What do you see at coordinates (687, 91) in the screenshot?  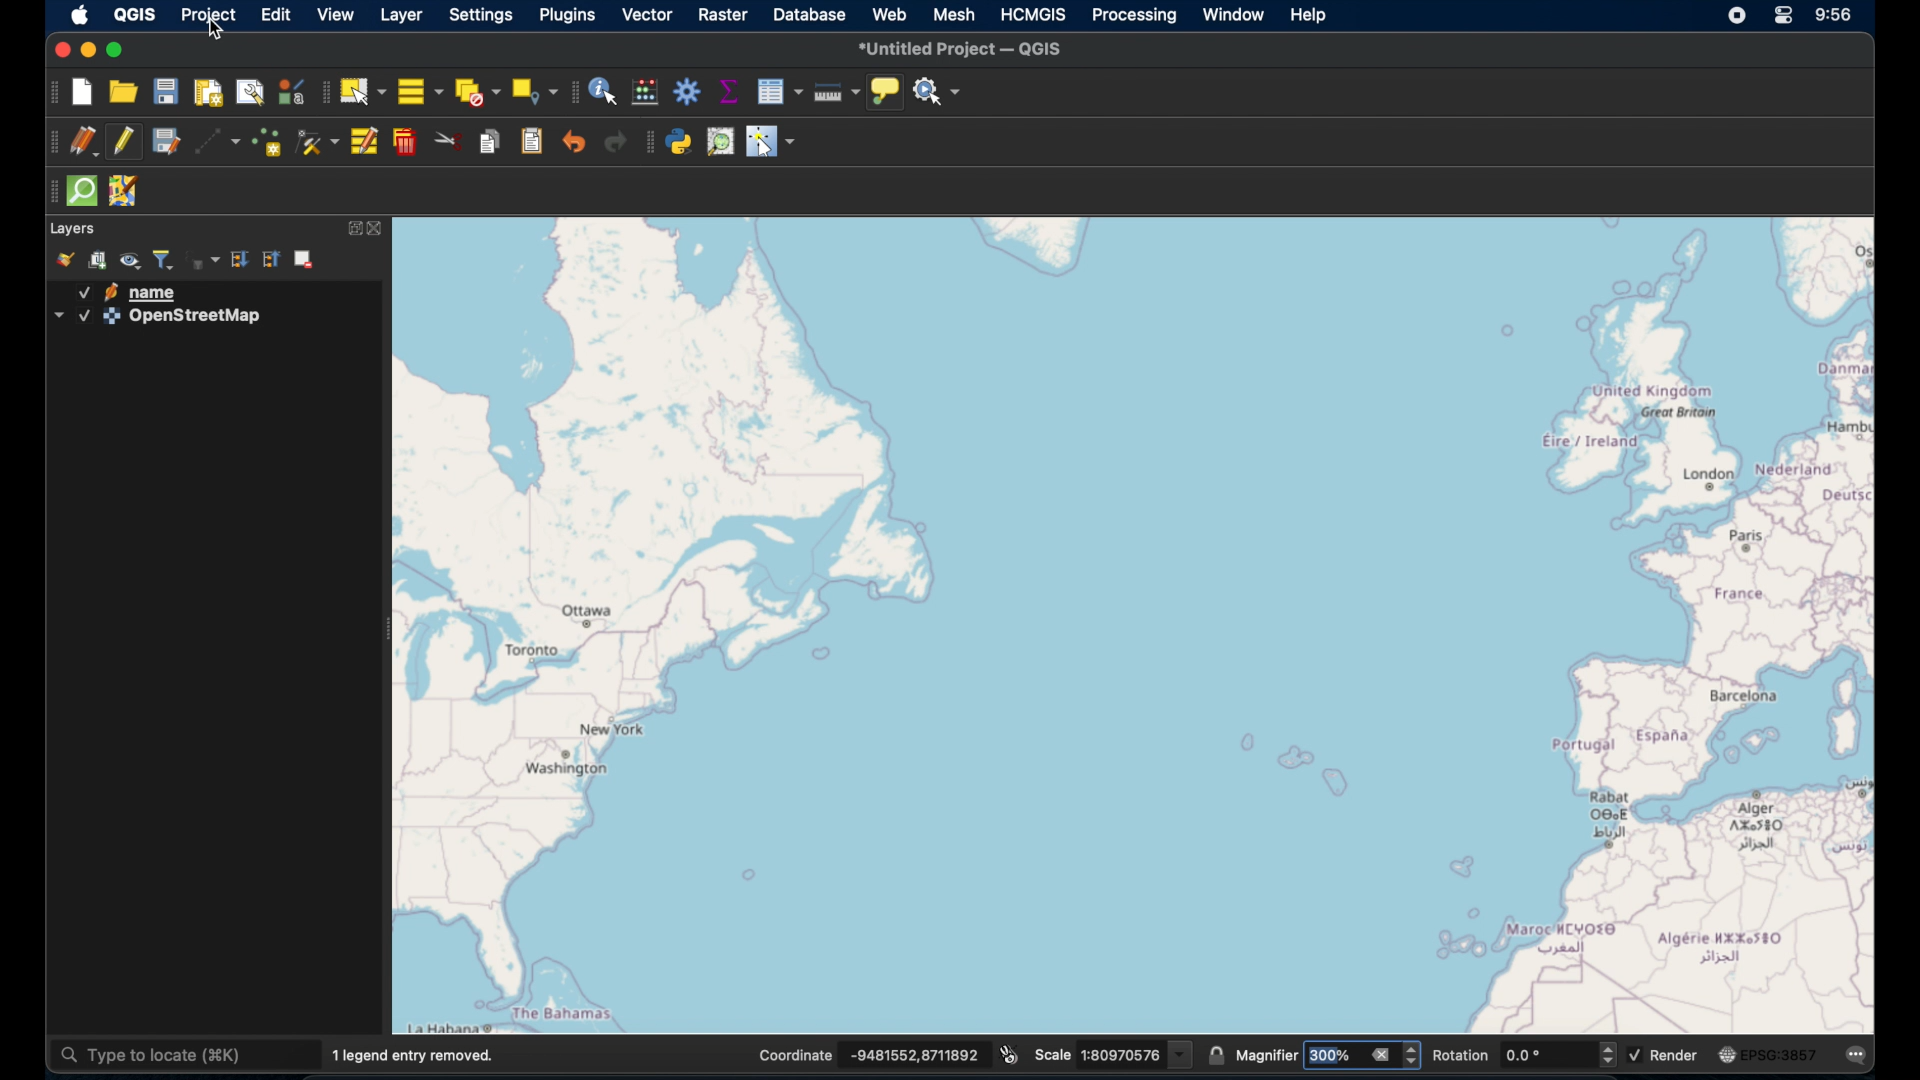 I see `toolbox` at bounding box center [687, 91].